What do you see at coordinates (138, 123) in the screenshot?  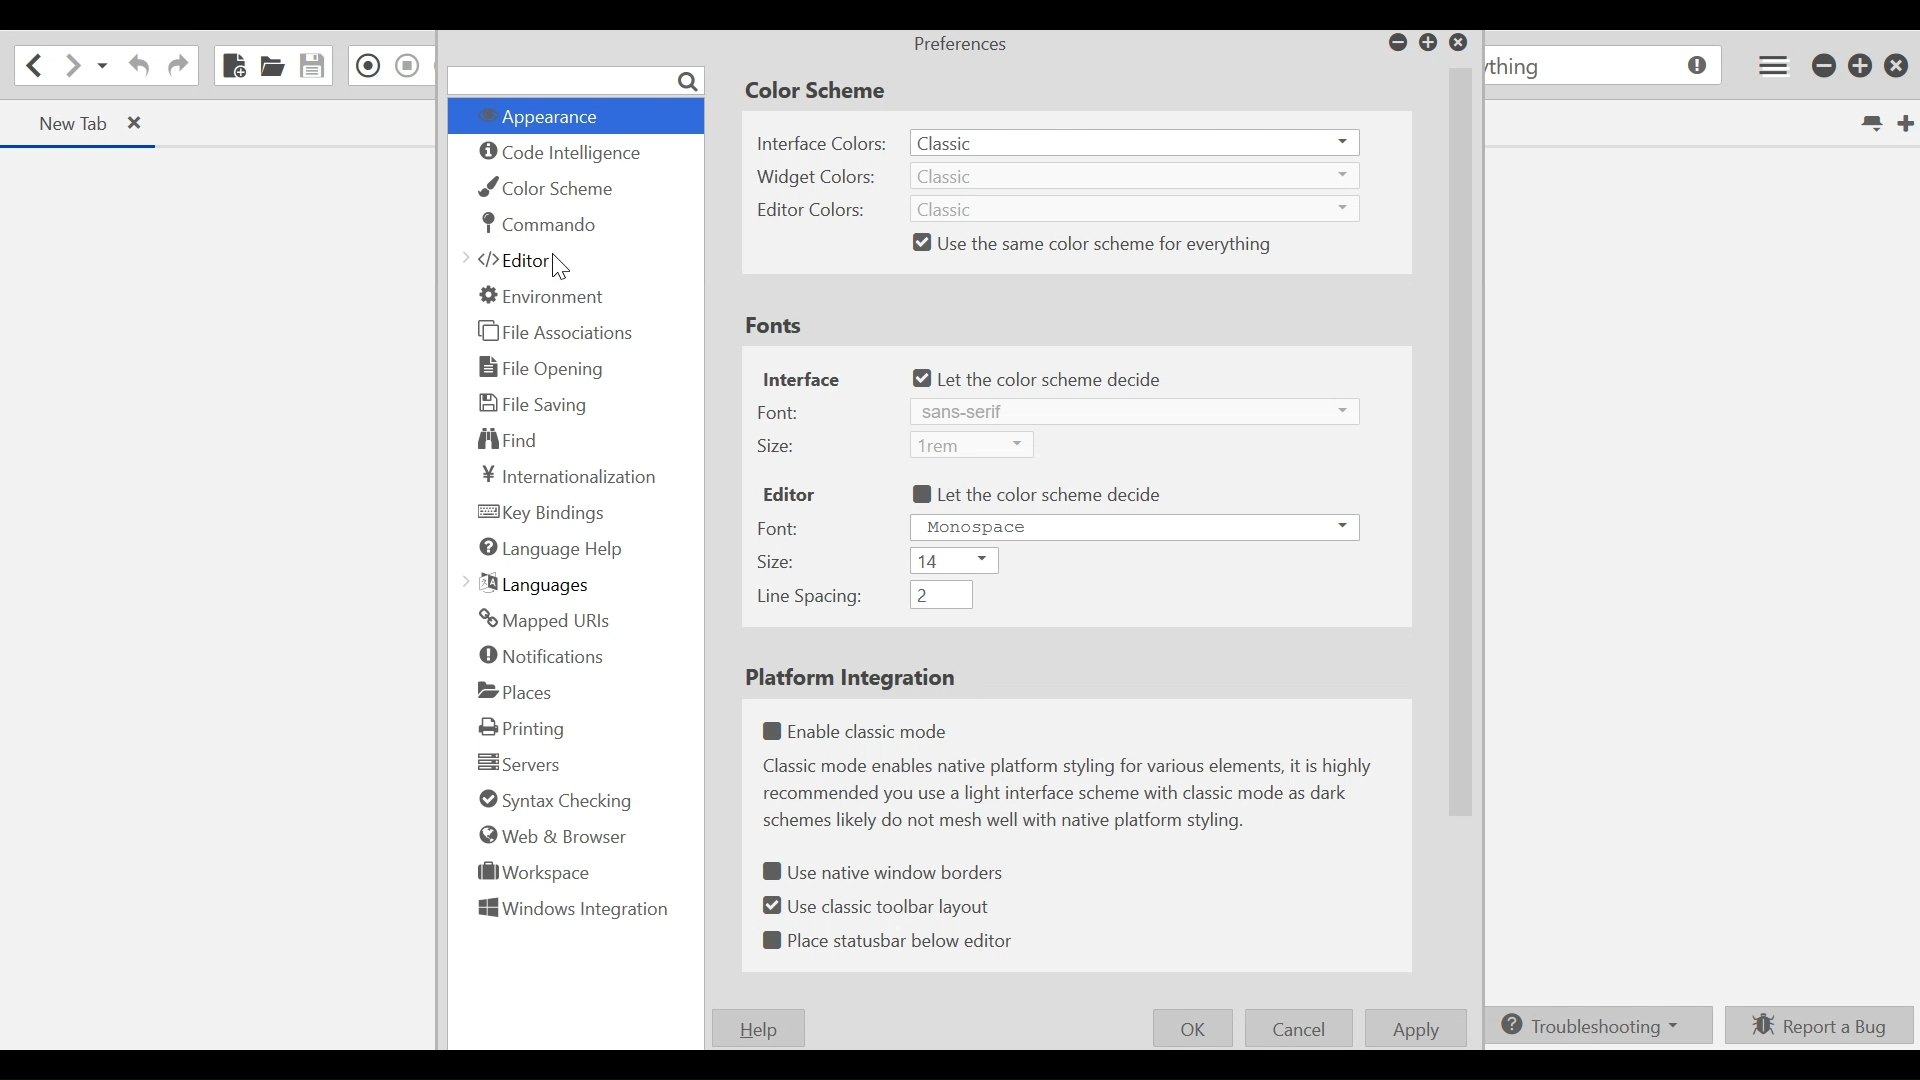 I see `close` at bounding box center [138, 123].